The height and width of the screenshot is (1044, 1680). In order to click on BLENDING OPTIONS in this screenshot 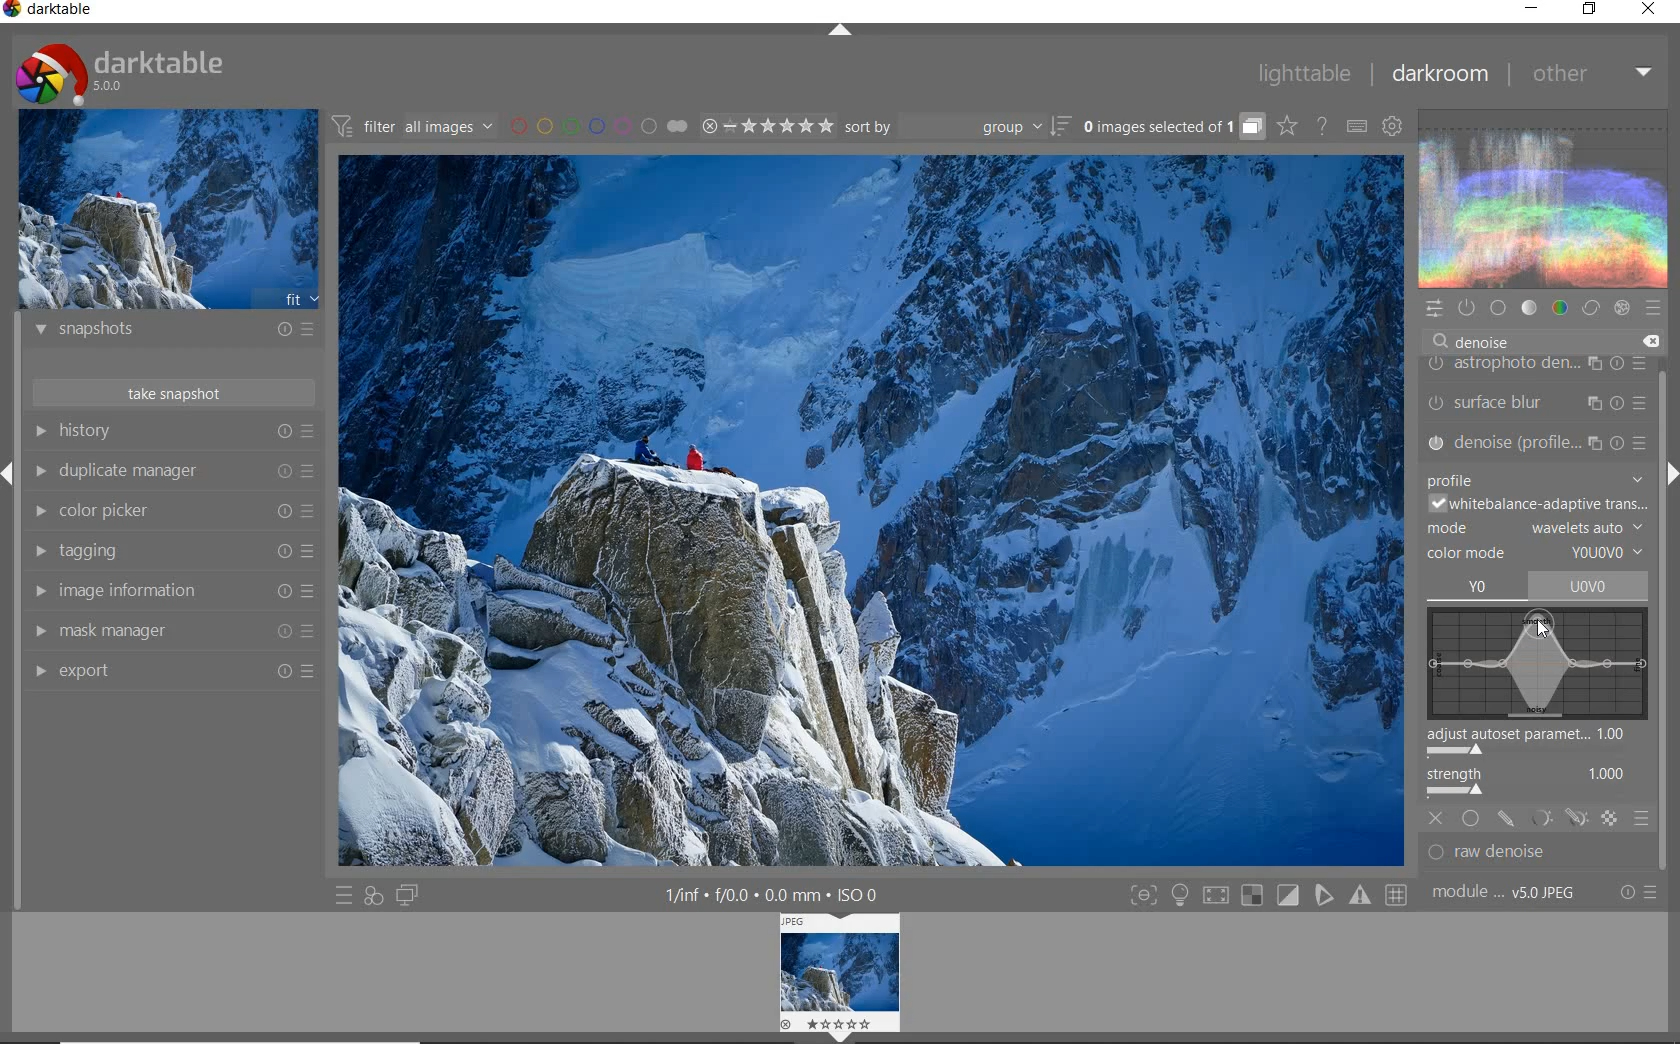, I will do `click(1642, 819)`.